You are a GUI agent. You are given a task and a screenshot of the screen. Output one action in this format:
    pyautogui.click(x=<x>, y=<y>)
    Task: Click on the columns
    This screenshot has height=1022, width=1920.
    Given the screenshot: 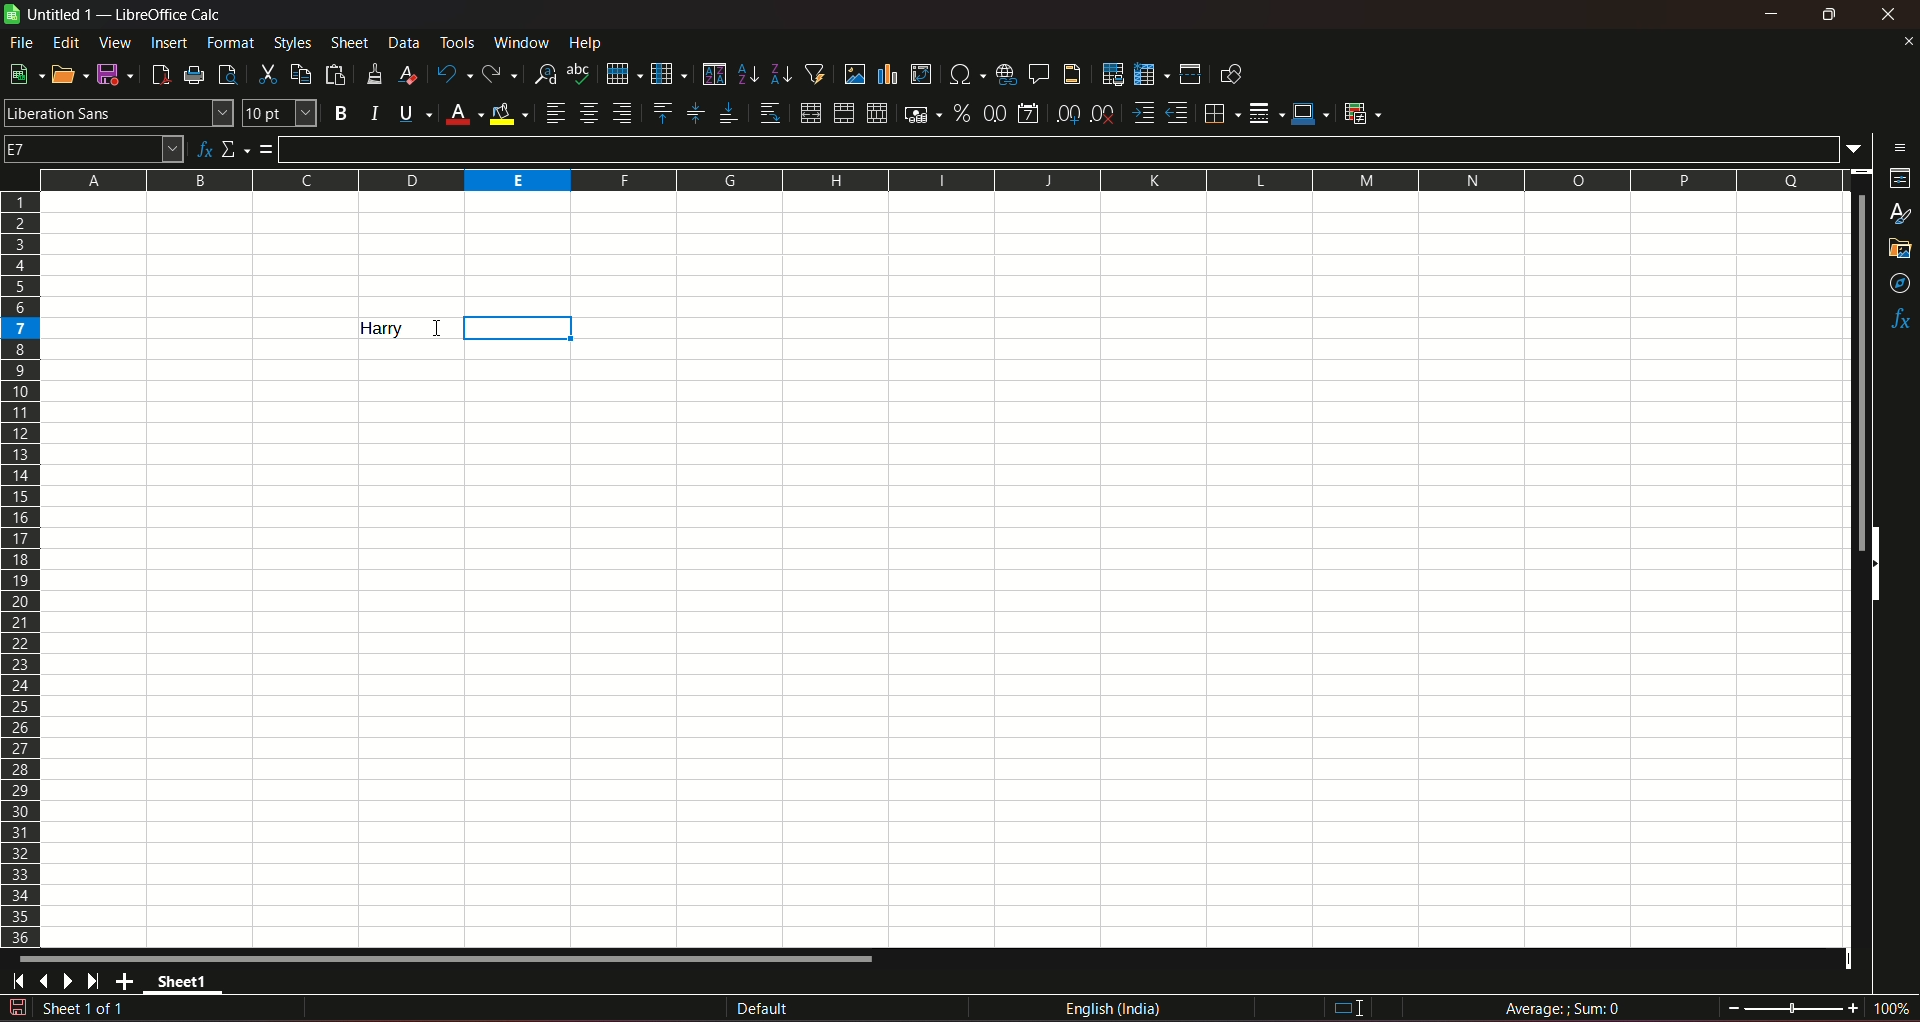 What is the action you would take?
    pyautogui.click(x=937, y=177)
    